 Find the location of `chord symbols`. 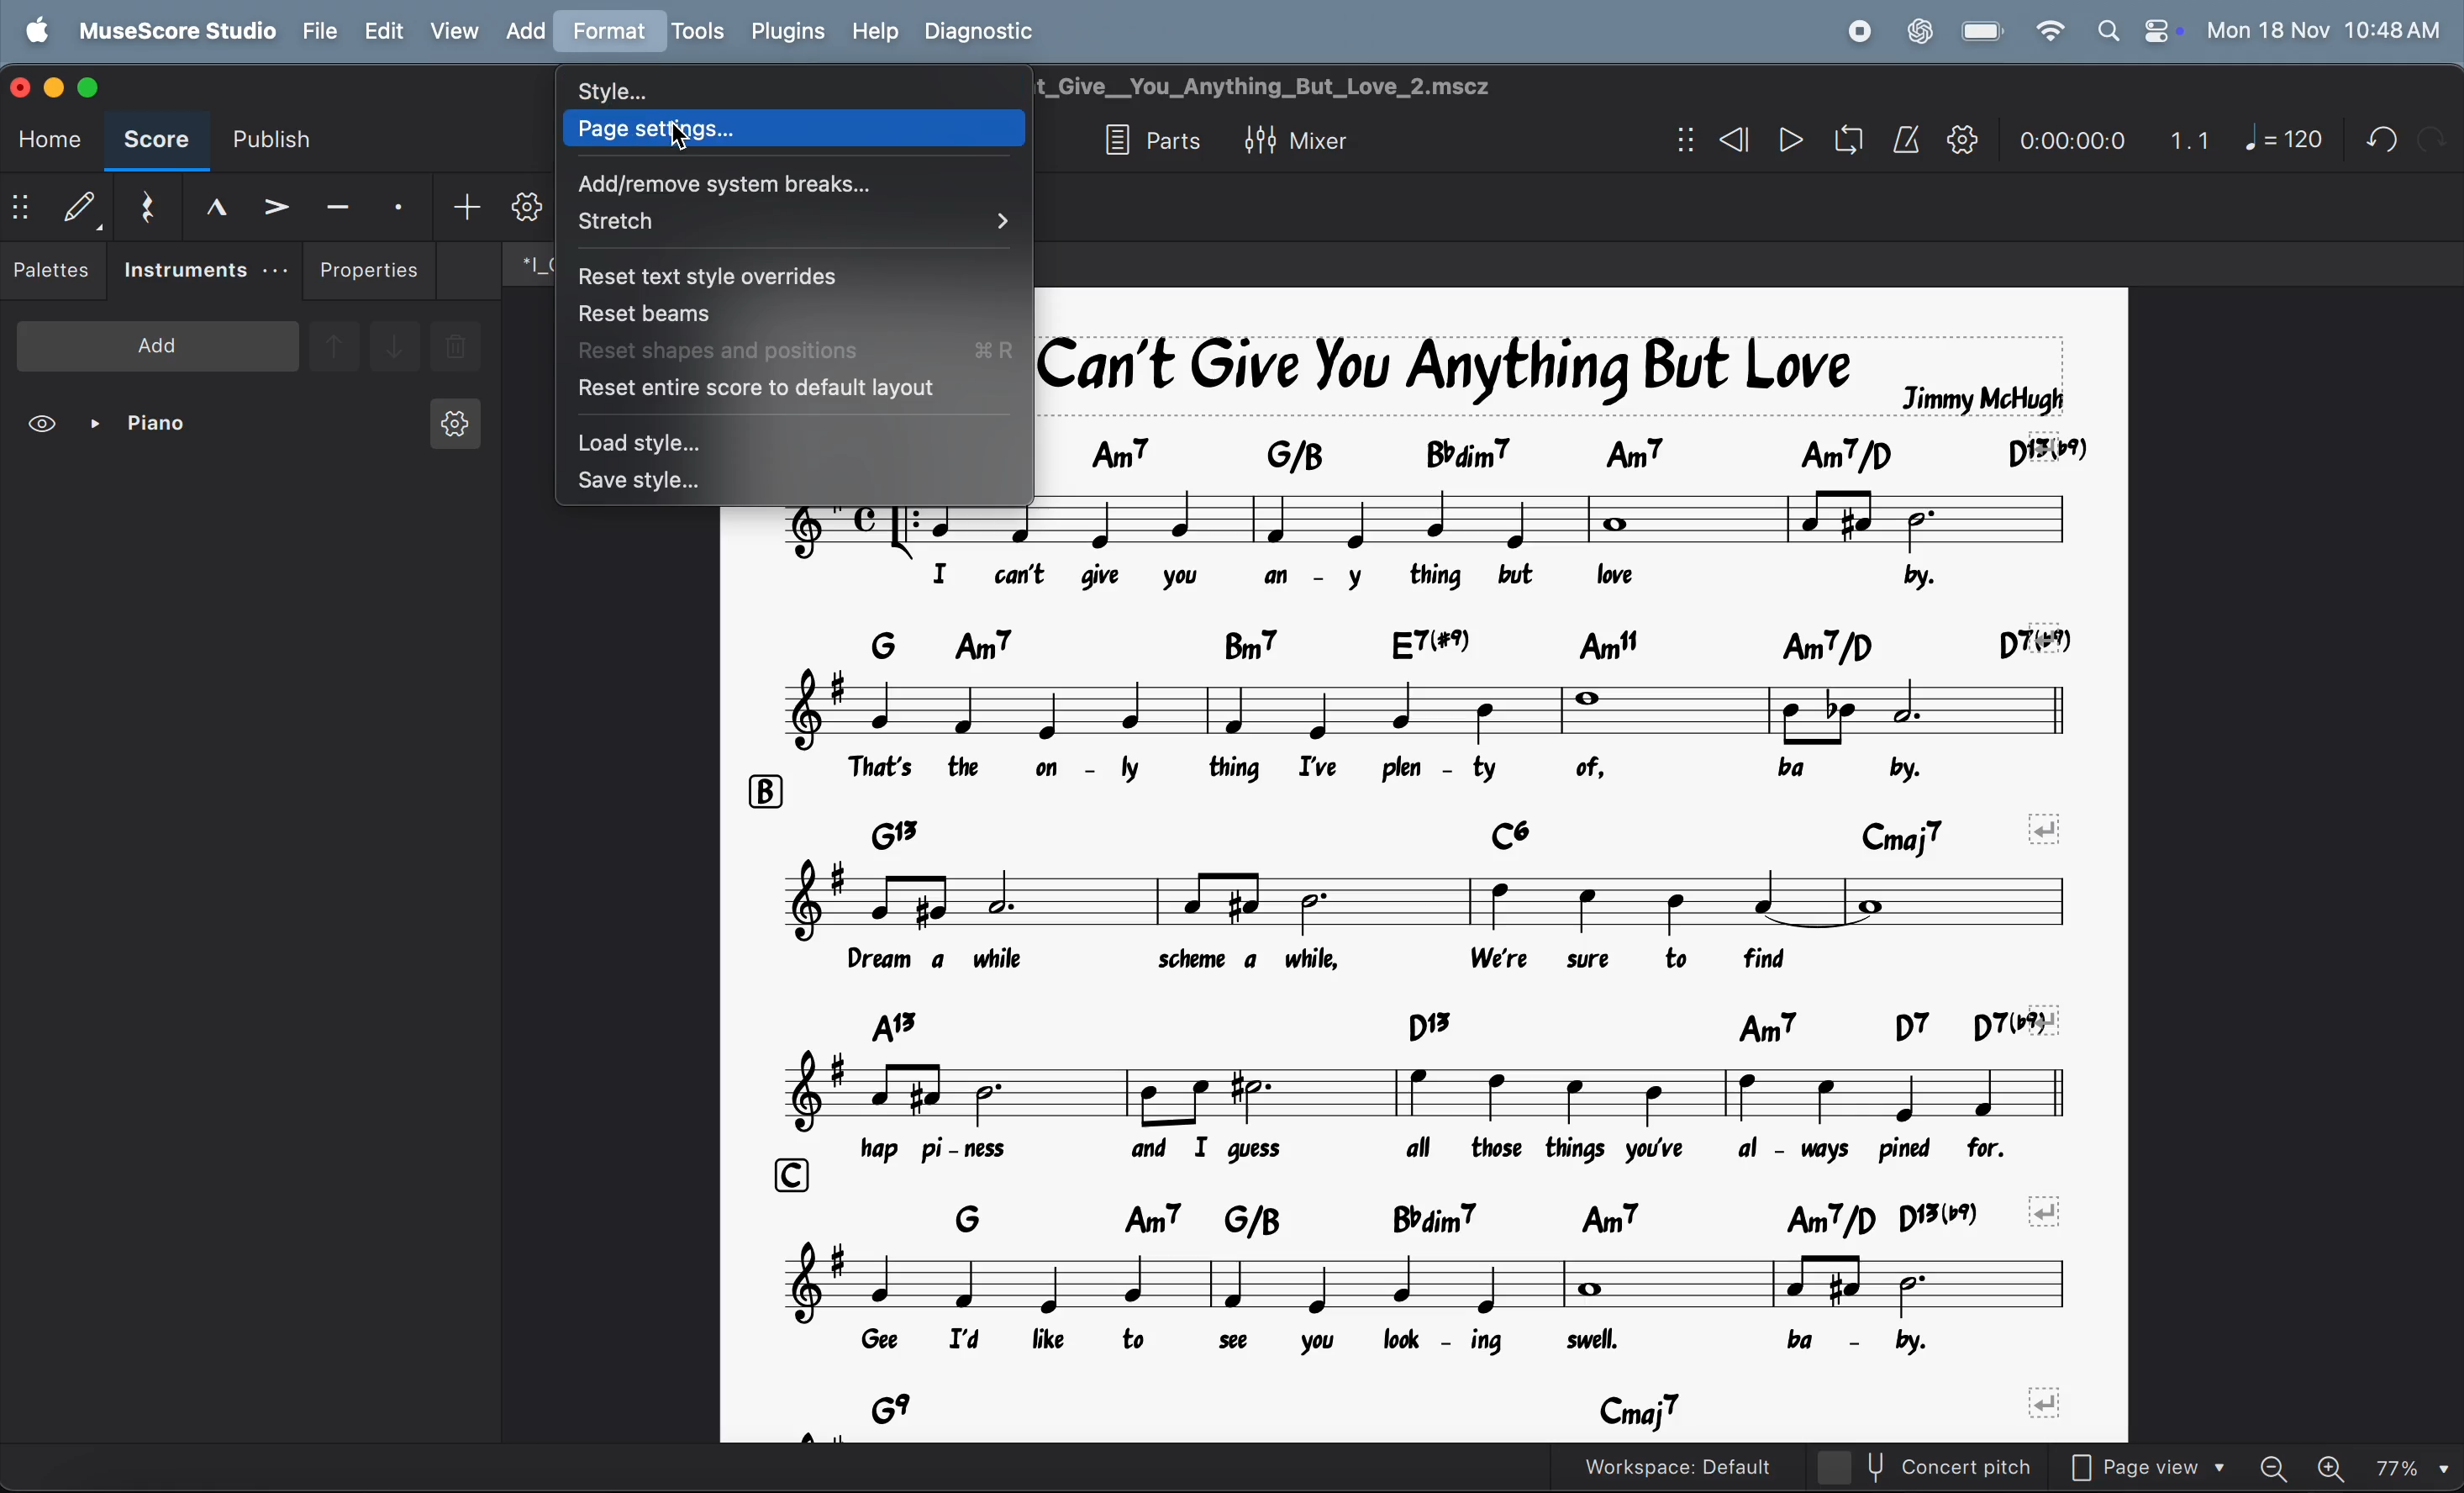

chord symbols is located at coordinates (1470, 1217).